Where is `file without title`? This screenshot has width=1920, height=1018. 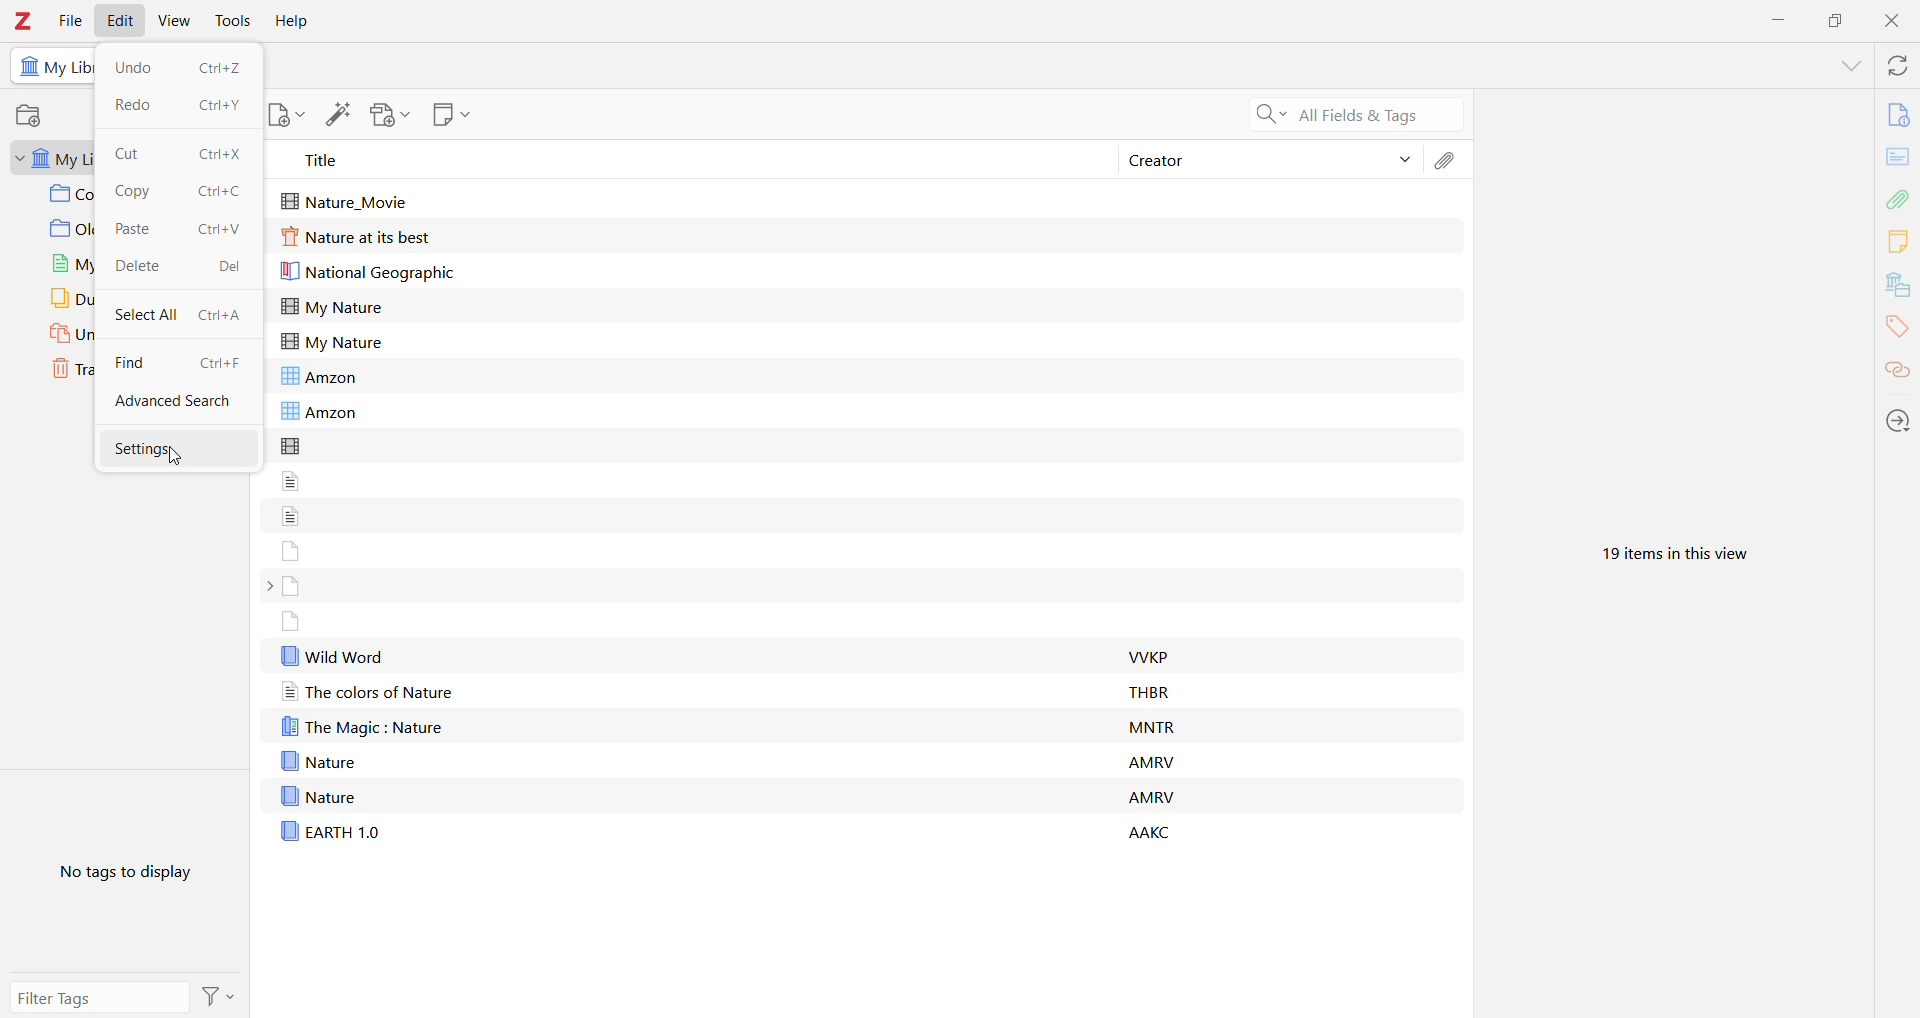
file without title is located at coordinates (293, 445).